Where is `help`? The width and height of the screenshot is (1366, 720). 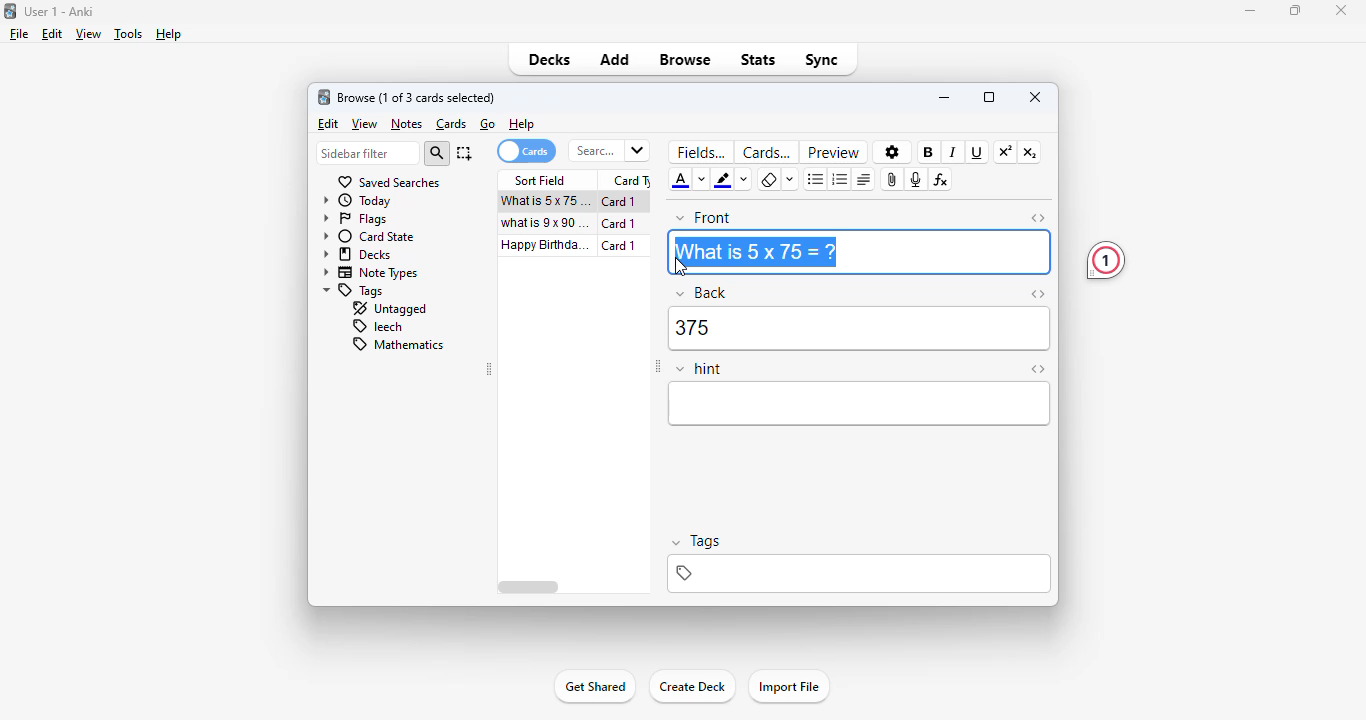
help is located at coordinates (169, 35).